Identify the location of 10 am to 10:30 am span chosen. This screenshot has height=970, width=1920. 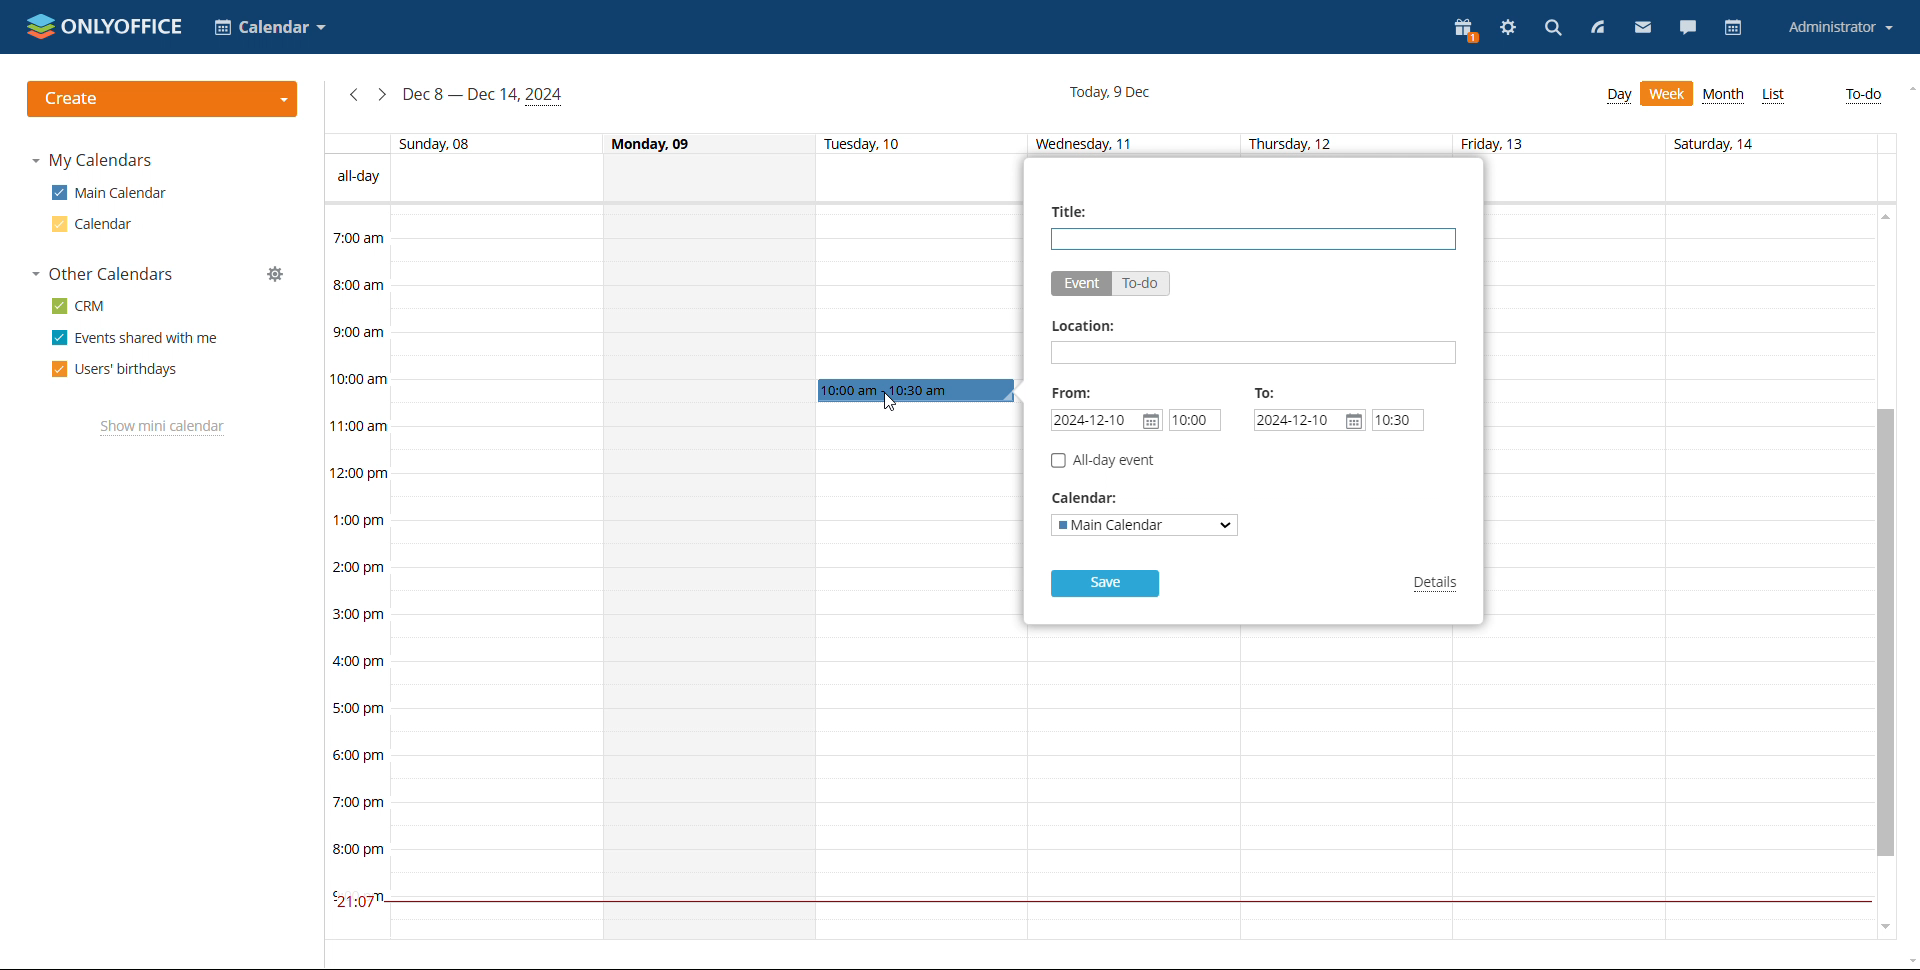
(916, 391).